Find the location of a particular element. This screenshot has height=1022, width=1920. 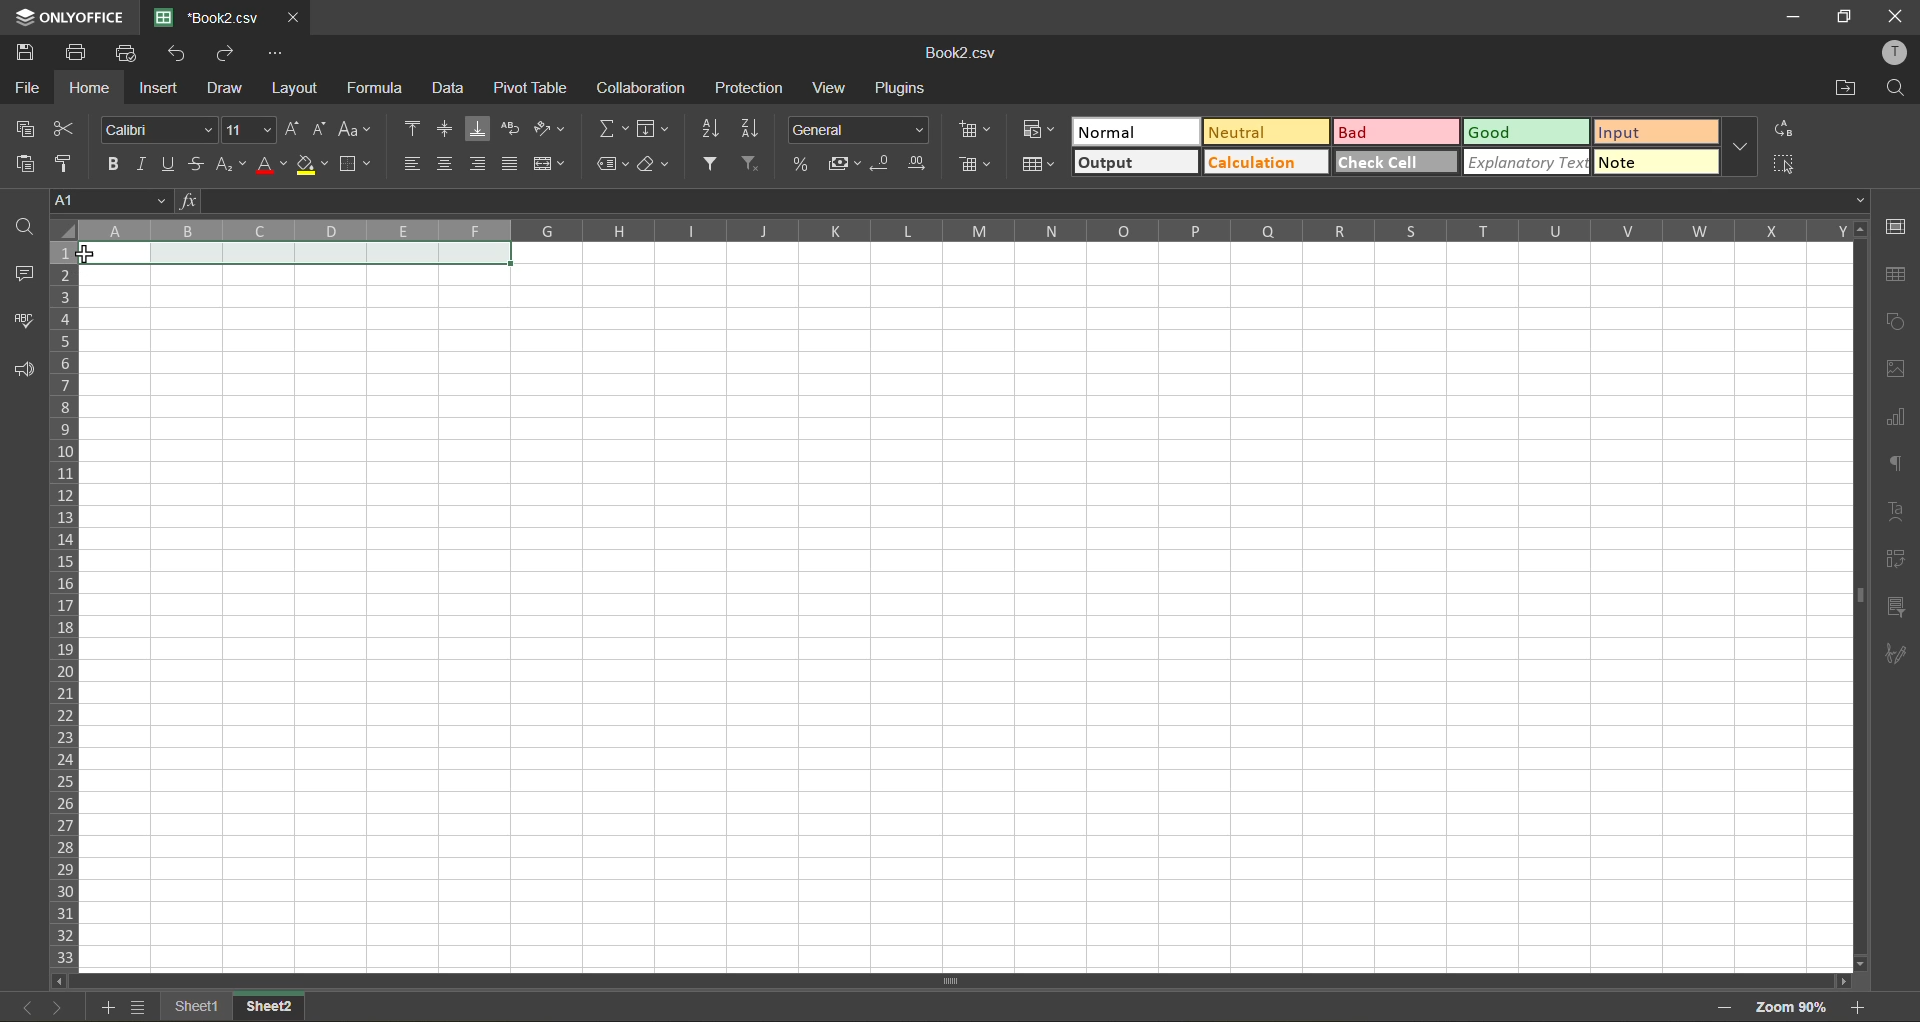

comments is located at coordinates (20, 271).